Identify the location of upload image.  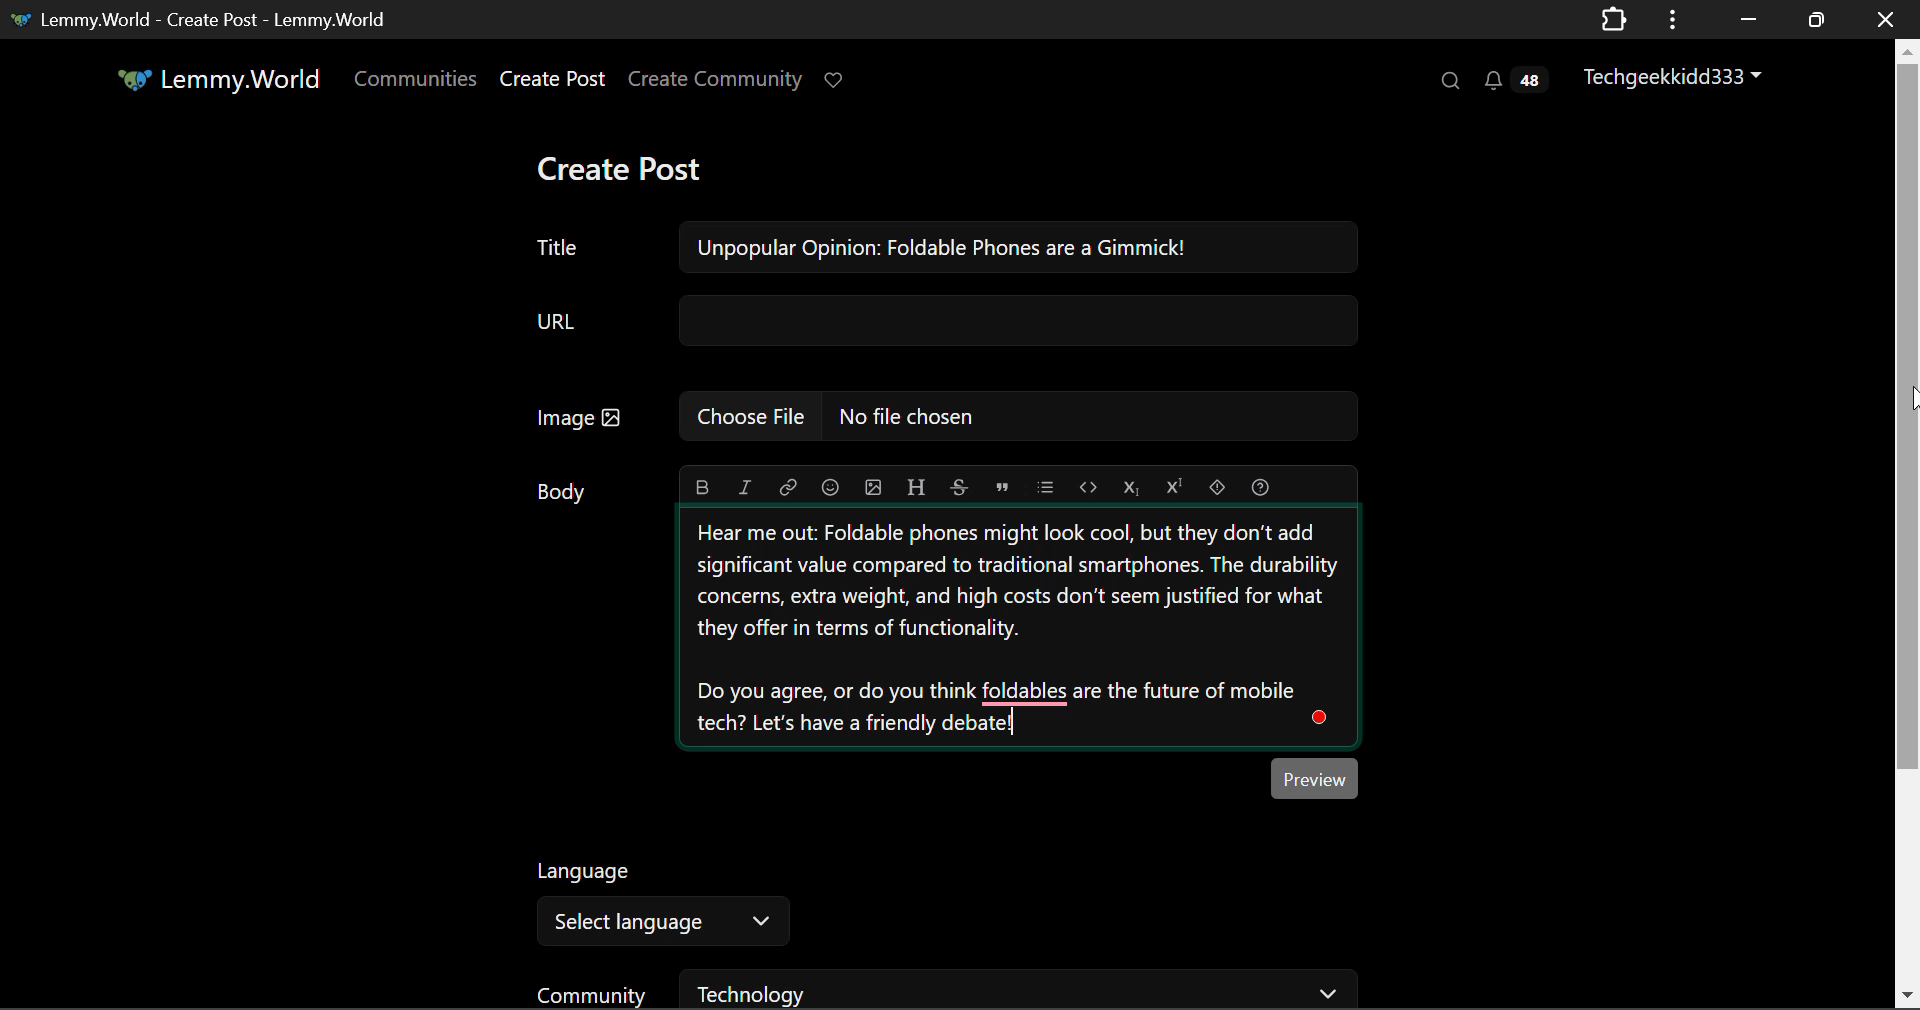
(872, 485).